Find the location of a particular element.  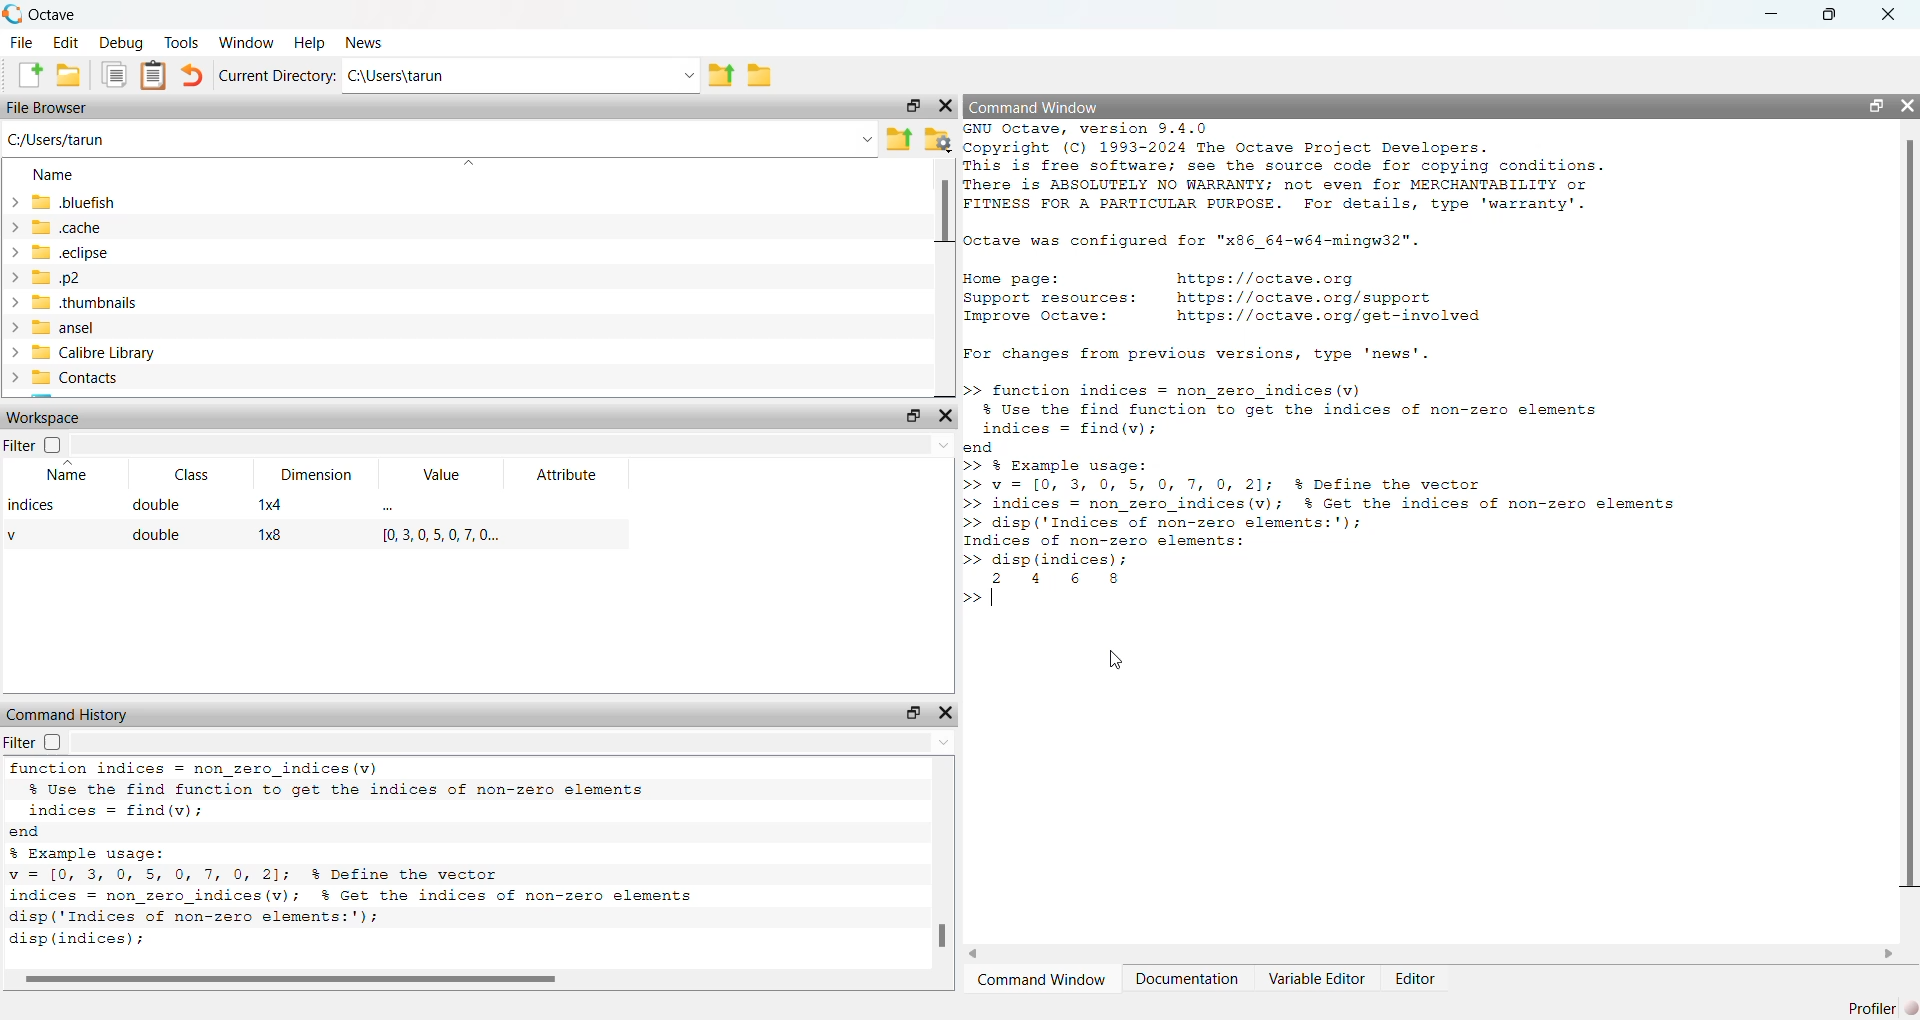

indices is located at coordinates (34, 509).